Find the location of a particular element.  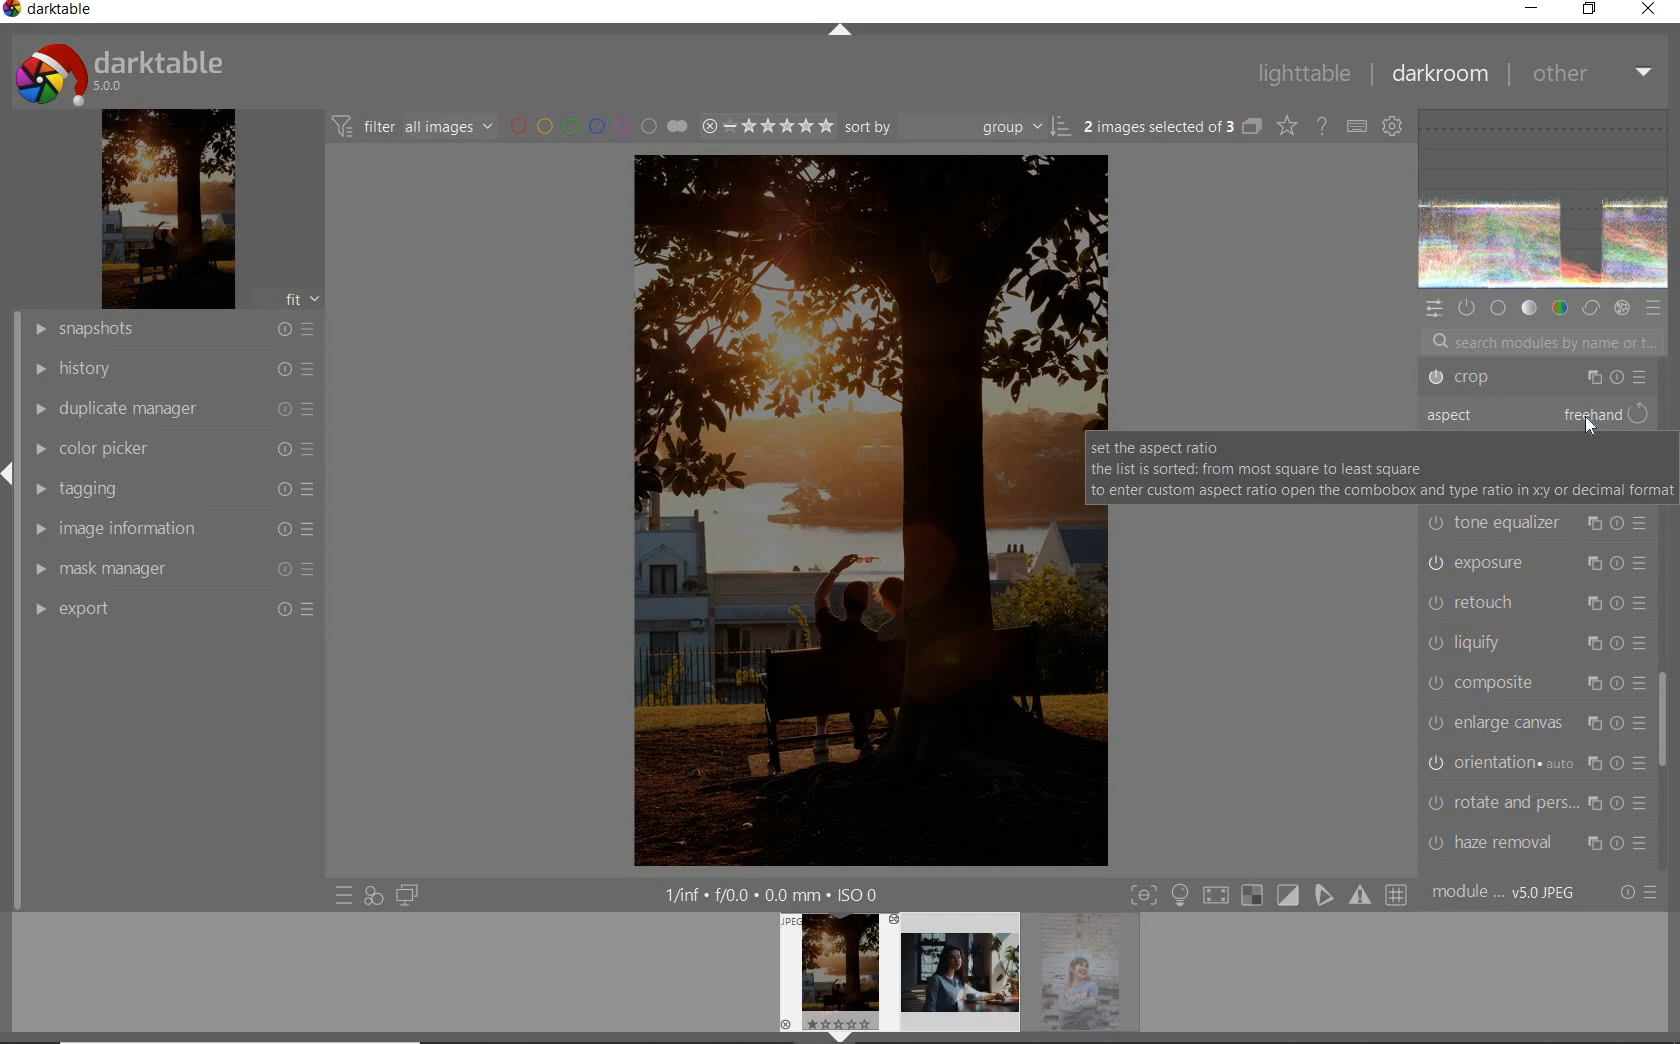

search modules by name is located at coordinates (1534, 341).